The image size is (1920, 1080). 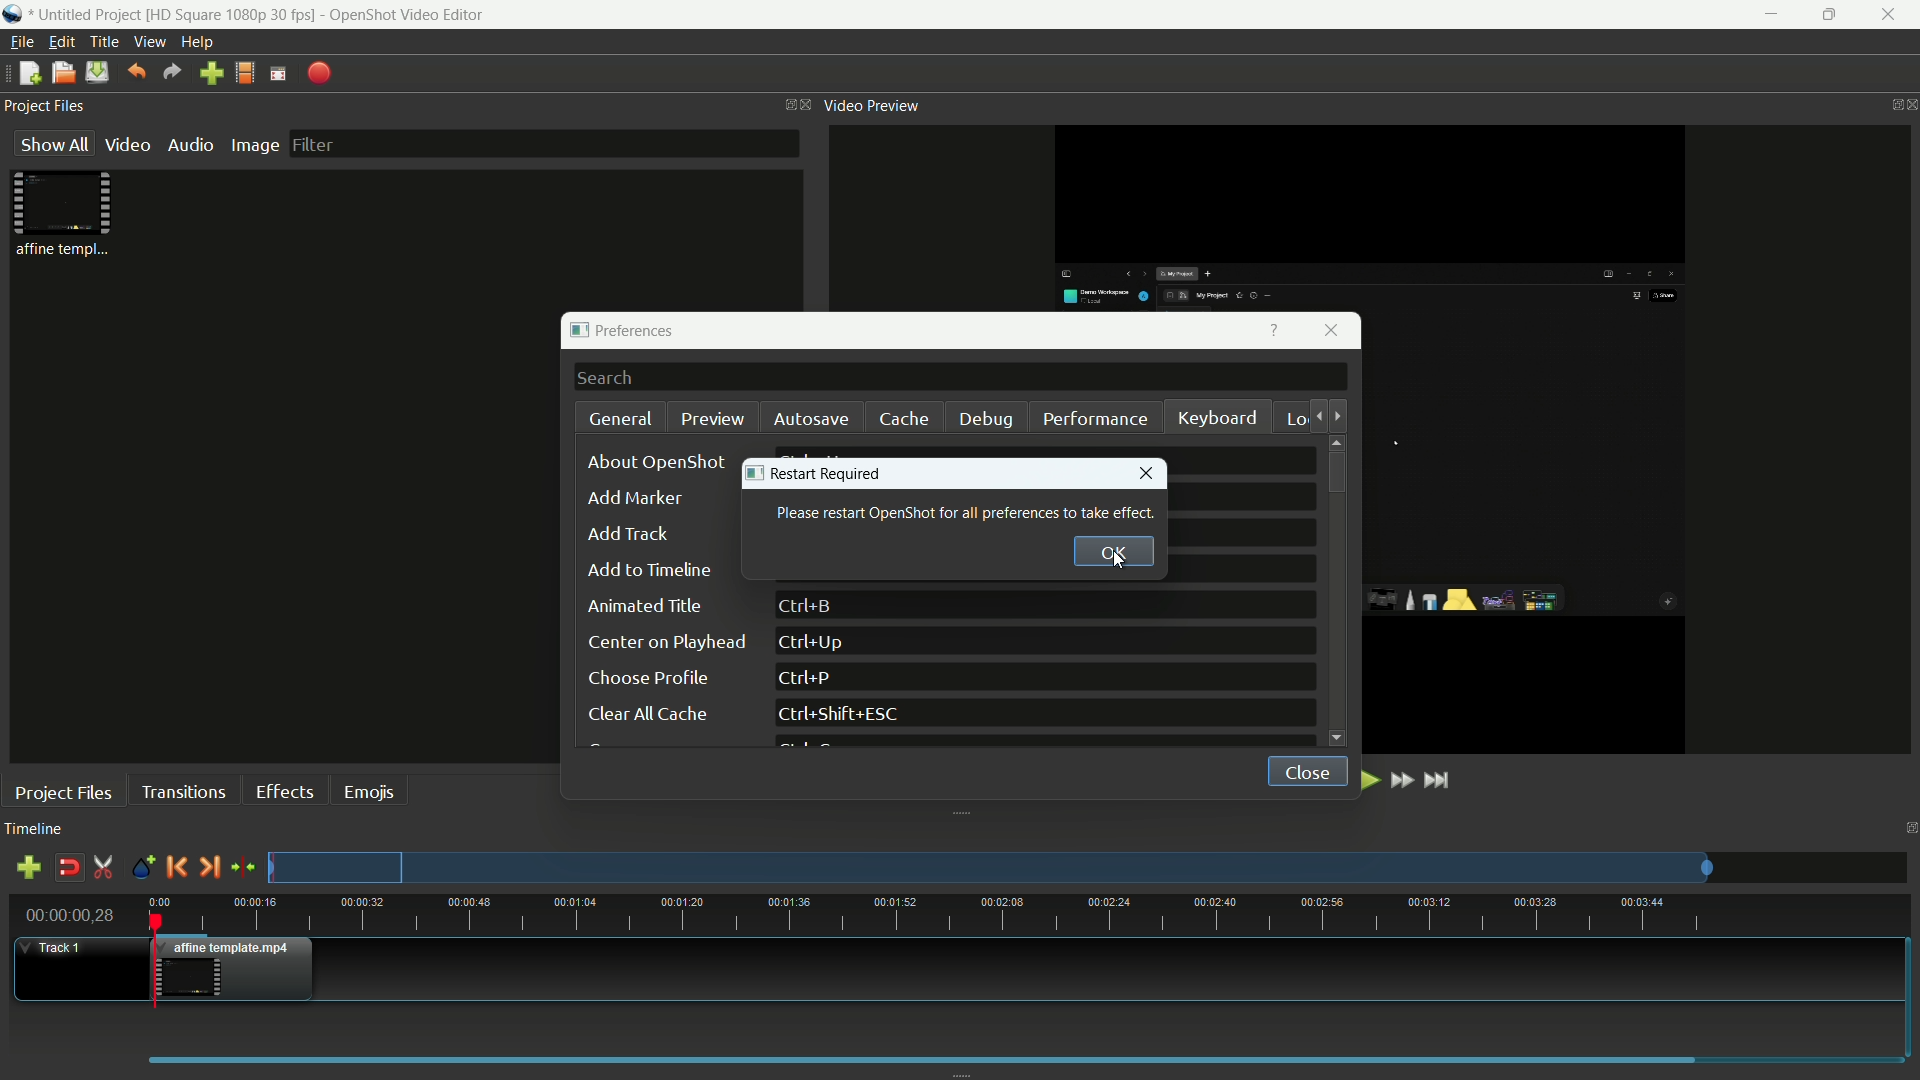 What do you see at coordinates (50, 145) in the screenshot?
I see `show all` at bounding box center [50, 145].